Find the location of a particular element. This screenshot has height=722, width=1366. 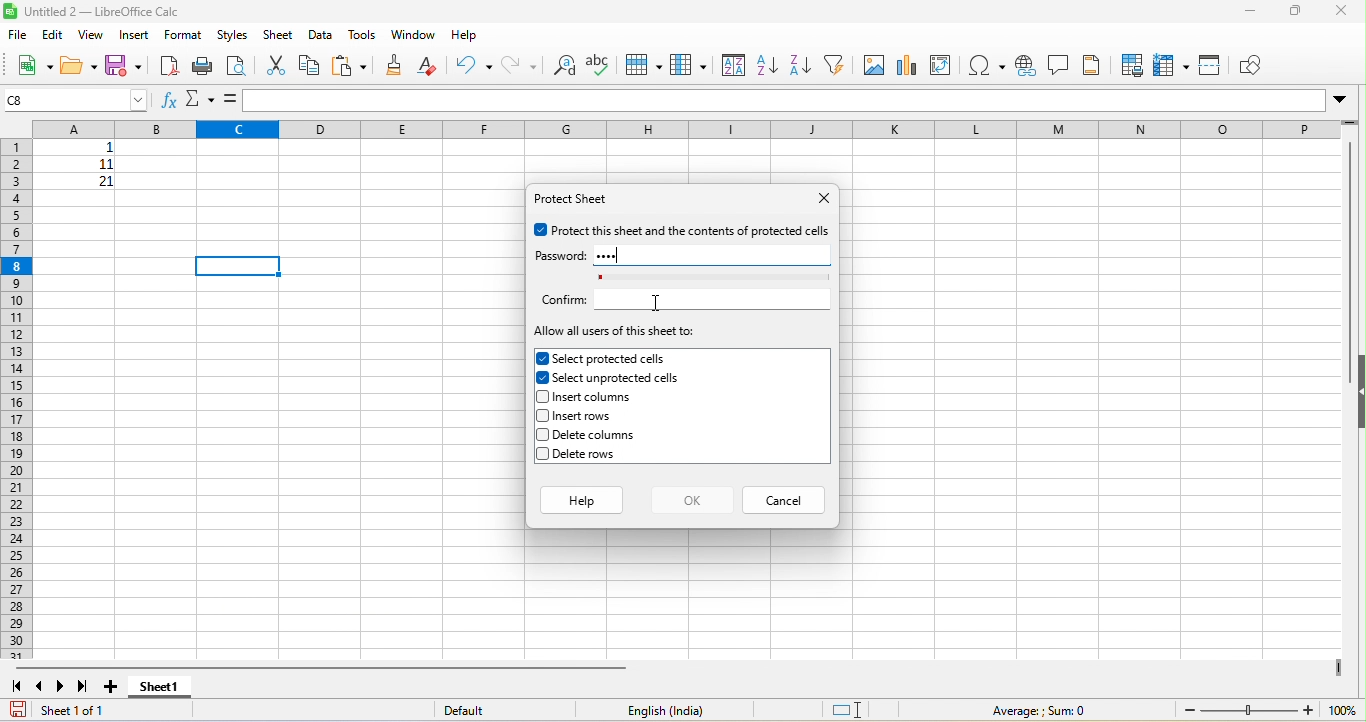

select function is located at coordinates (201, 99).